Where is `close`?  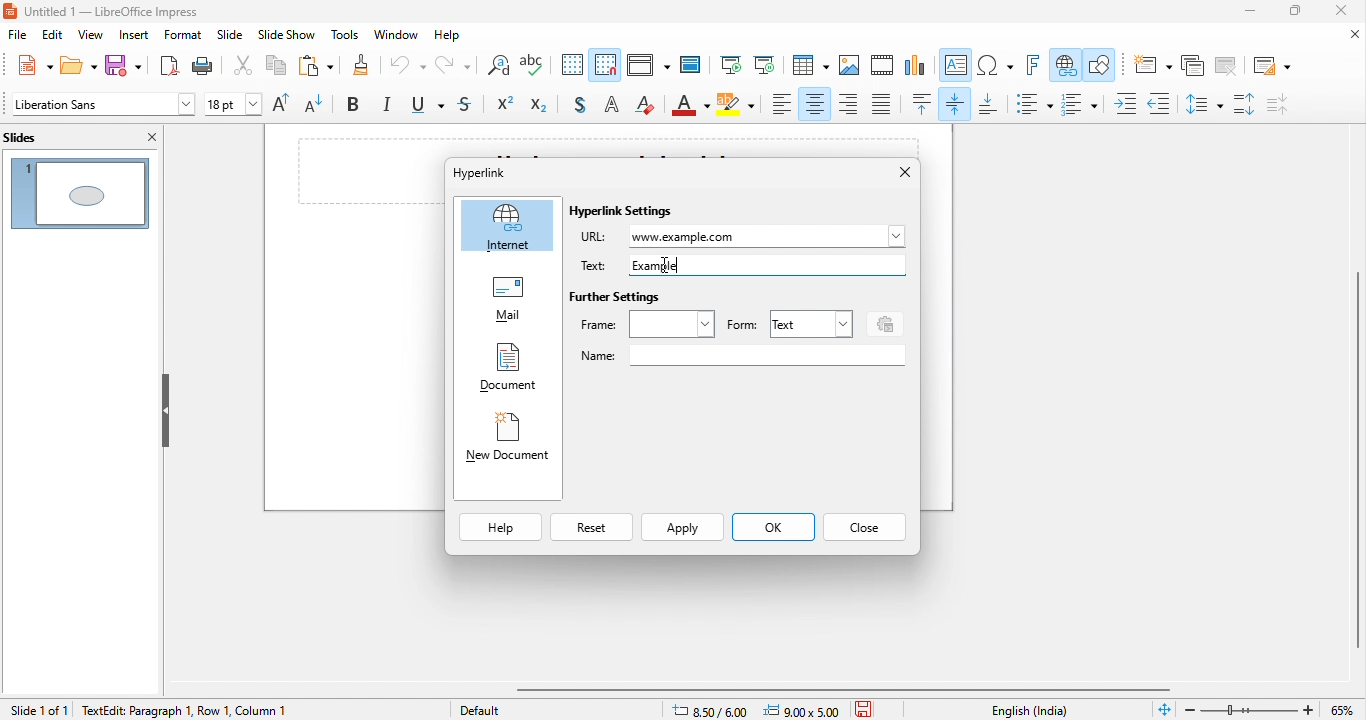
close is located at coordinates (1346, 12).